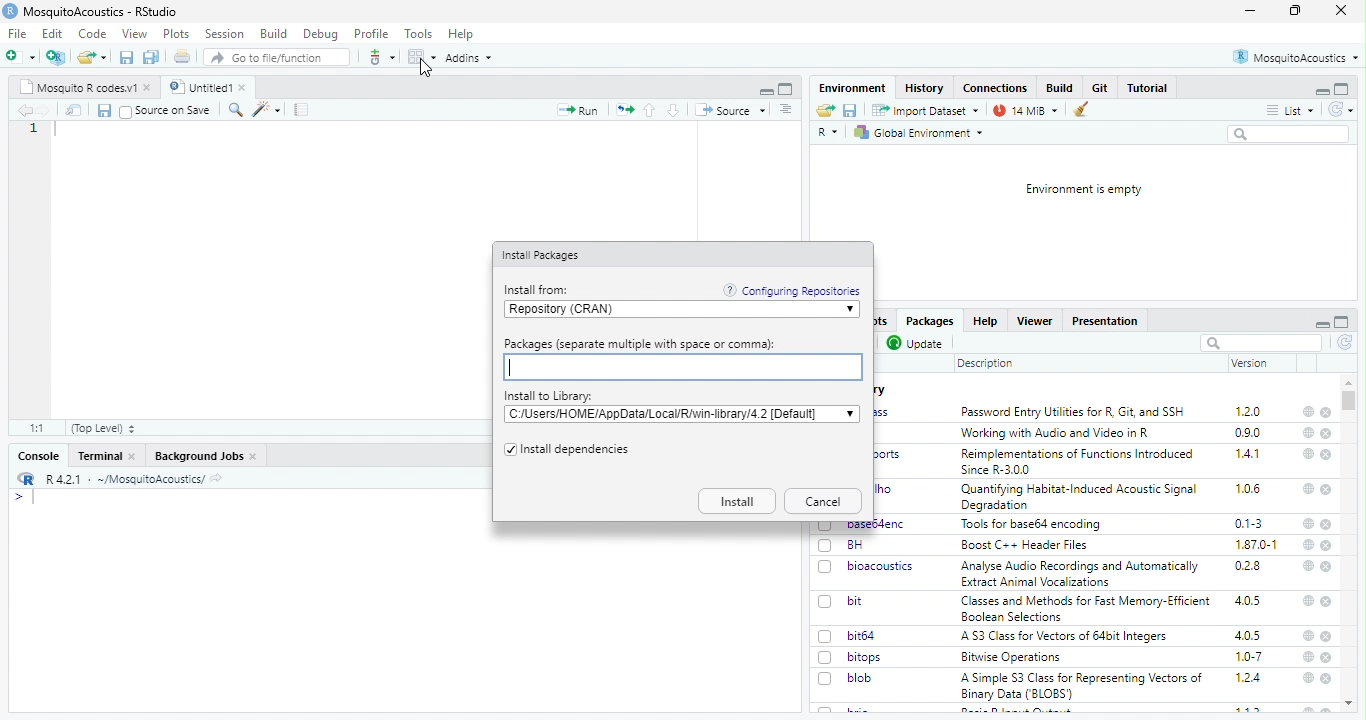 The height and width of the screenshot is (720, 1366). What do you see at coordinates (123, 479) in the screenshot?
I see `R42.1 - ~/MosquitoAcoustics/` at bounding box center [123, 479].